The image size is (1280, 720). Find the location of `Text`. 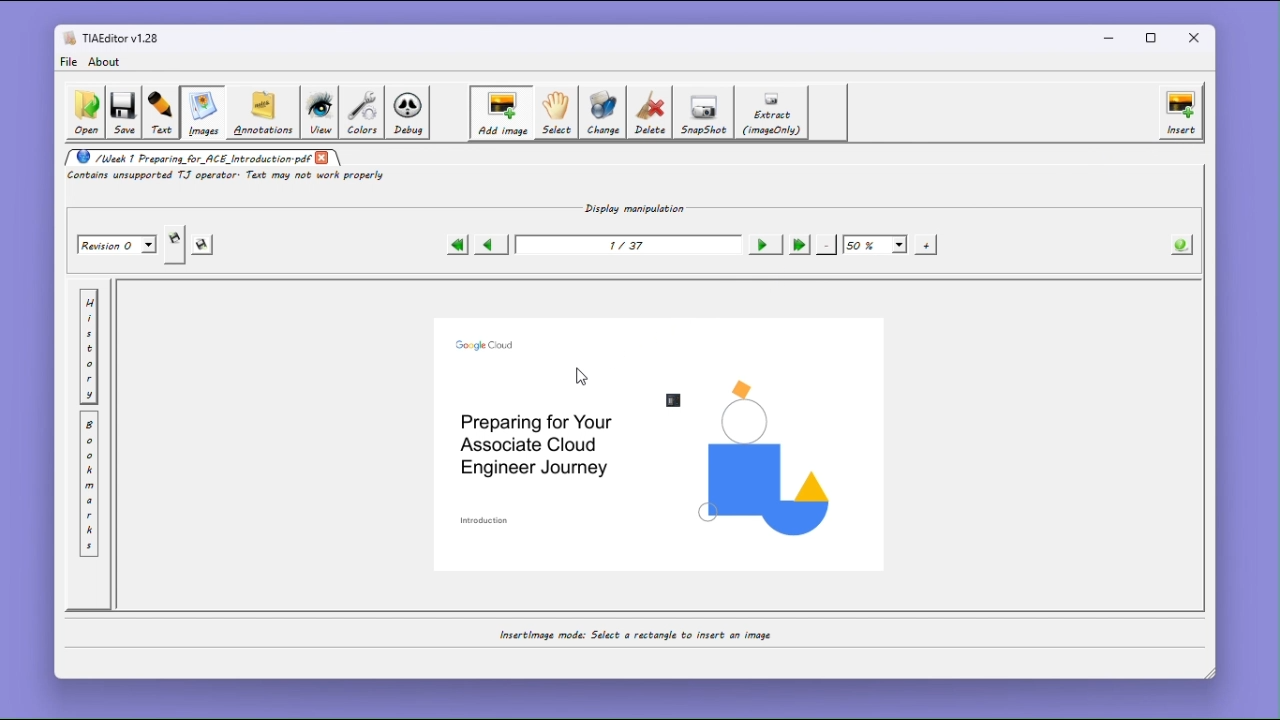

Text is located at coordinates (161, 113).